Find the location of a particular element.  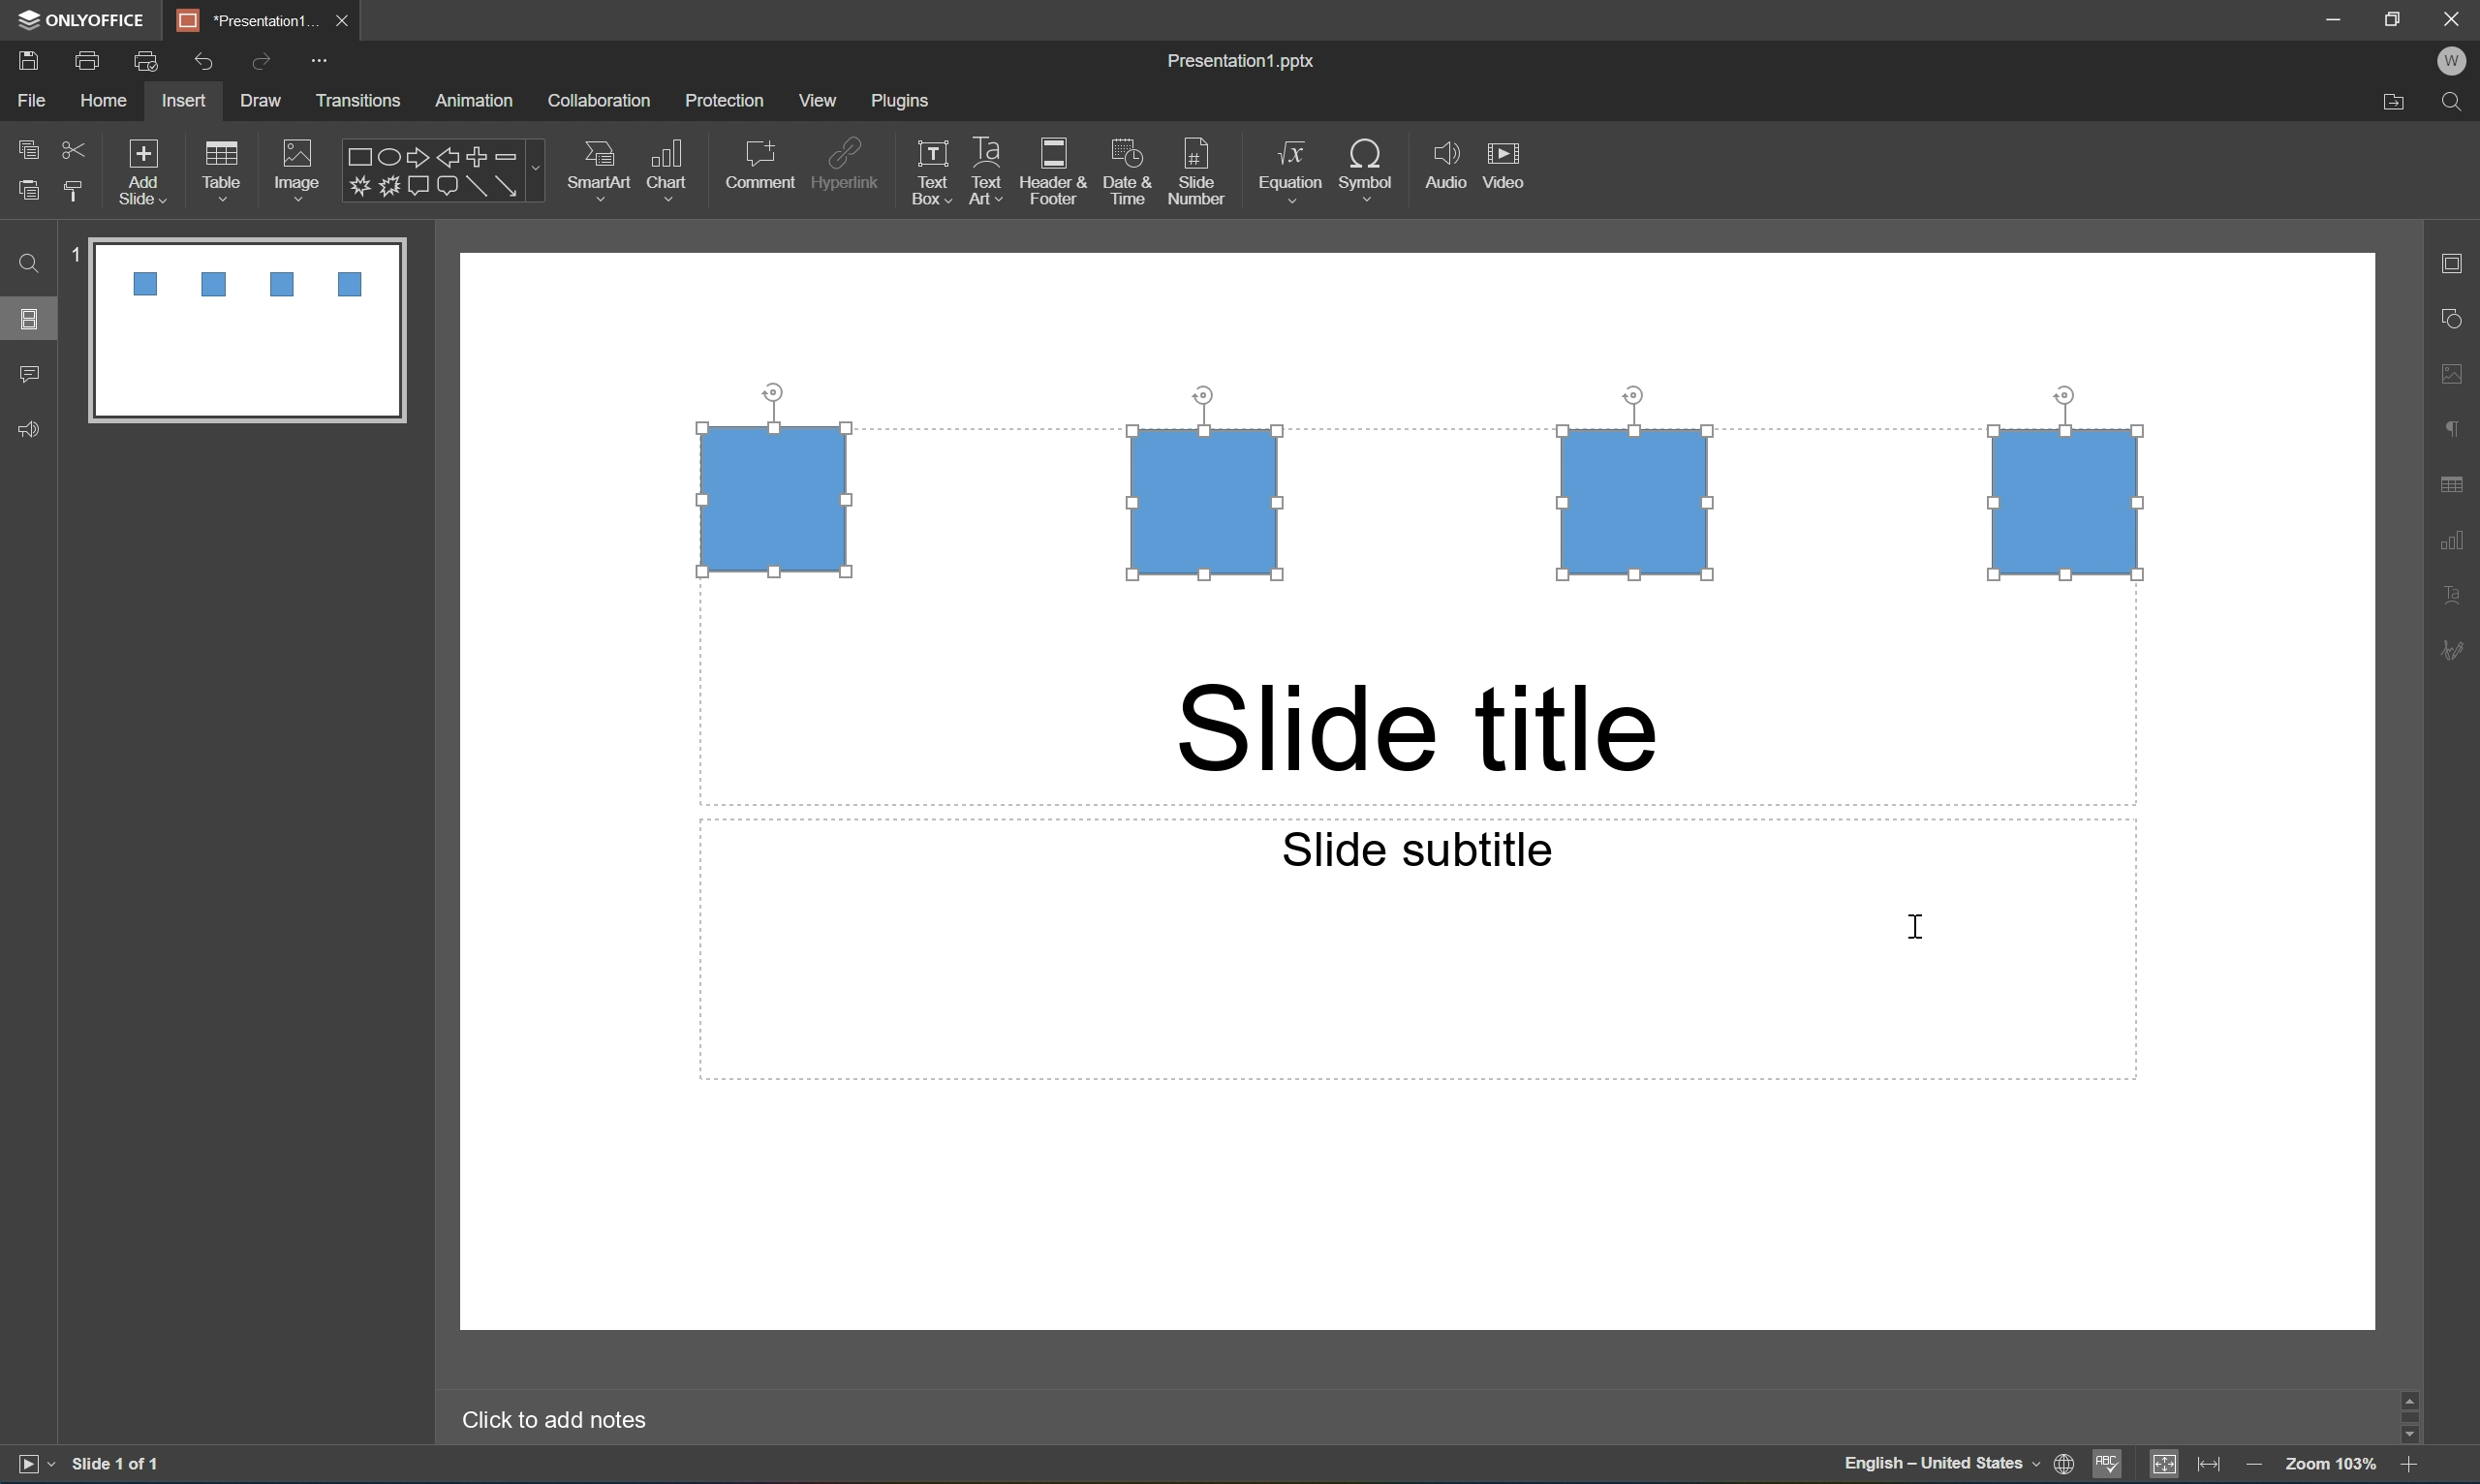

4 squares equally distant is located at coordinates (1420, 502).